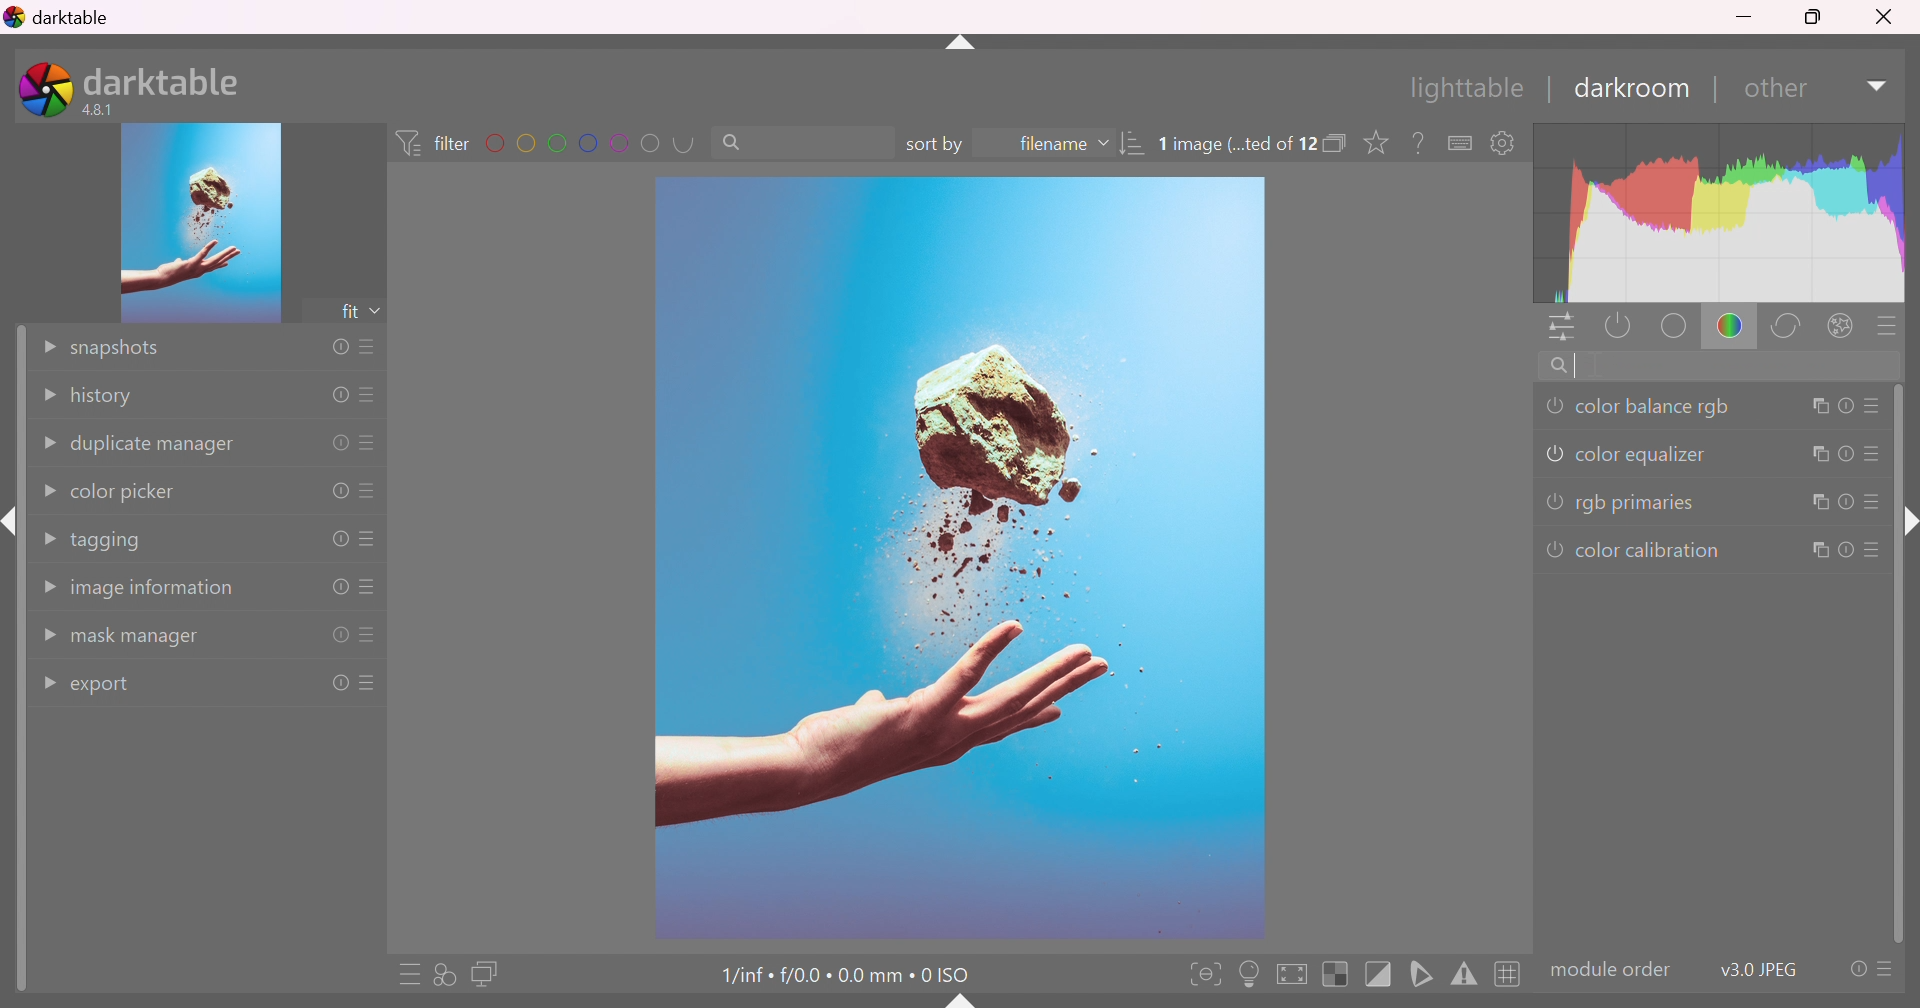  I want to click on effect, so click(1843, 326).